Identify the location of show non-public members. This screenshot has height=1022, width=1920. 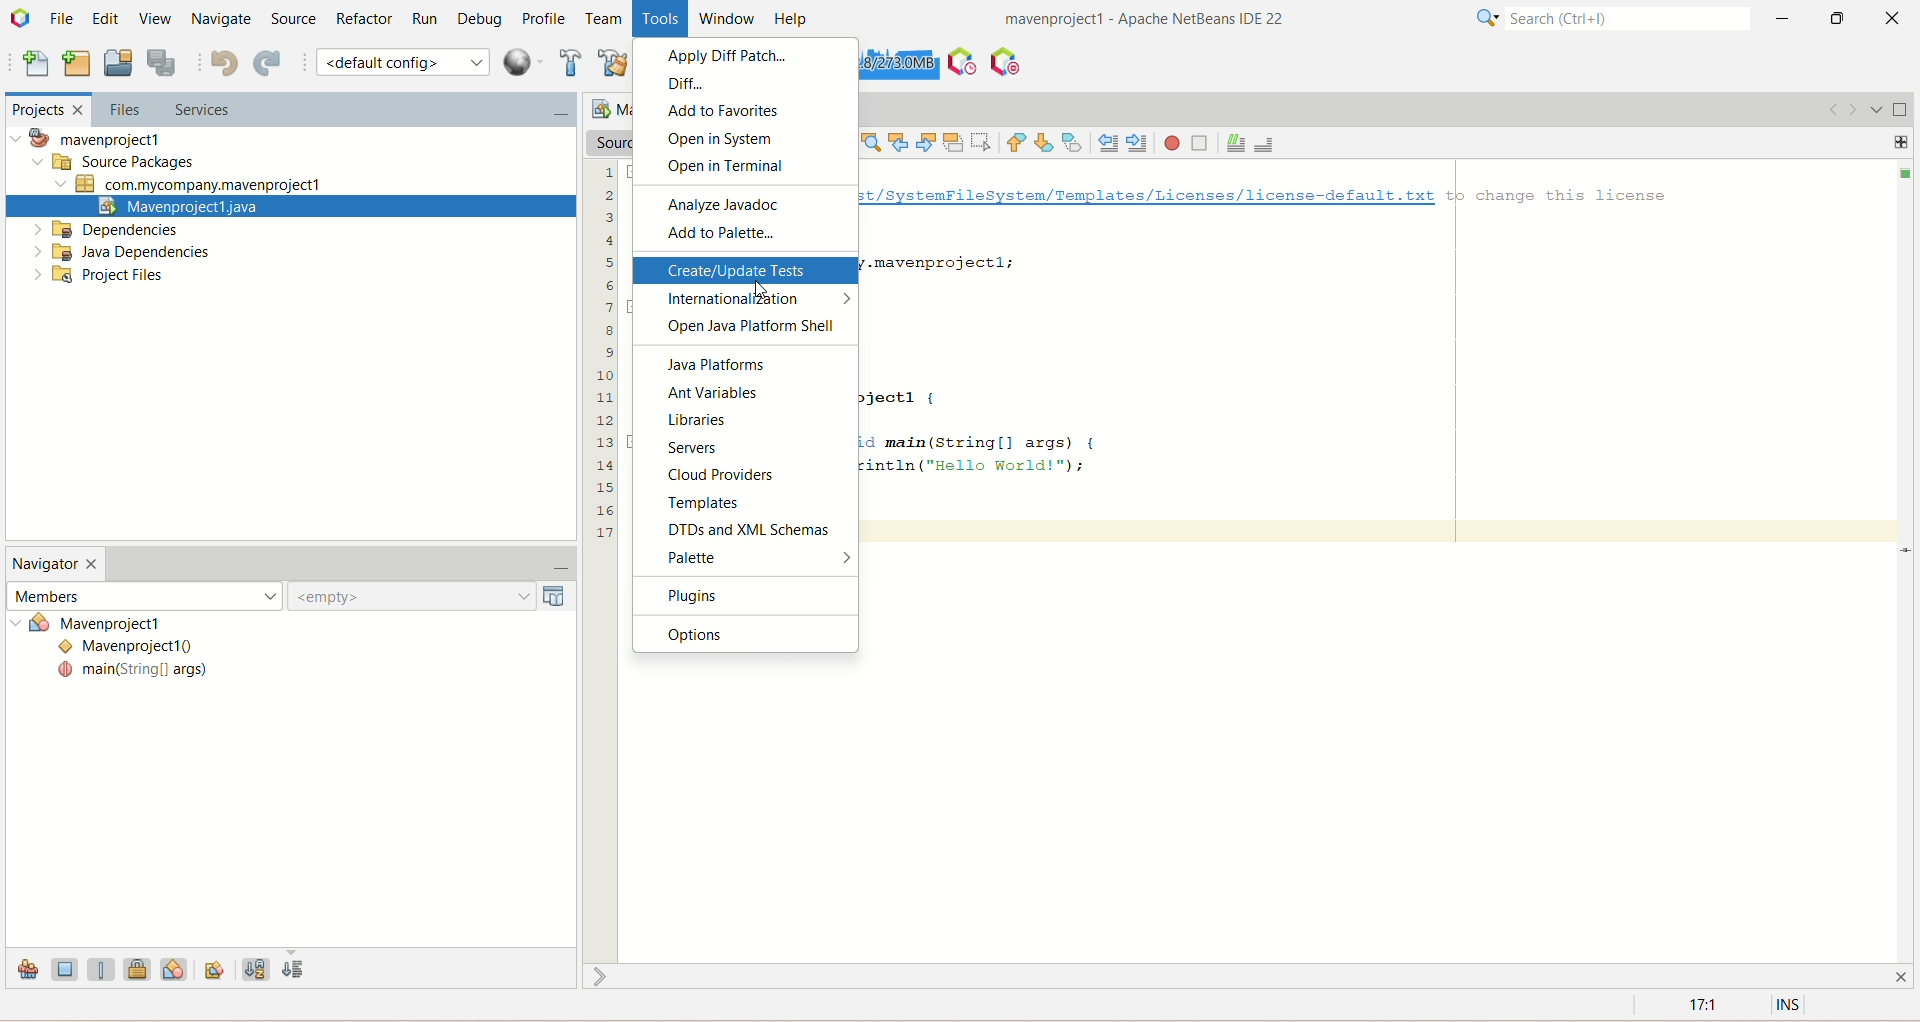
(141, 968).